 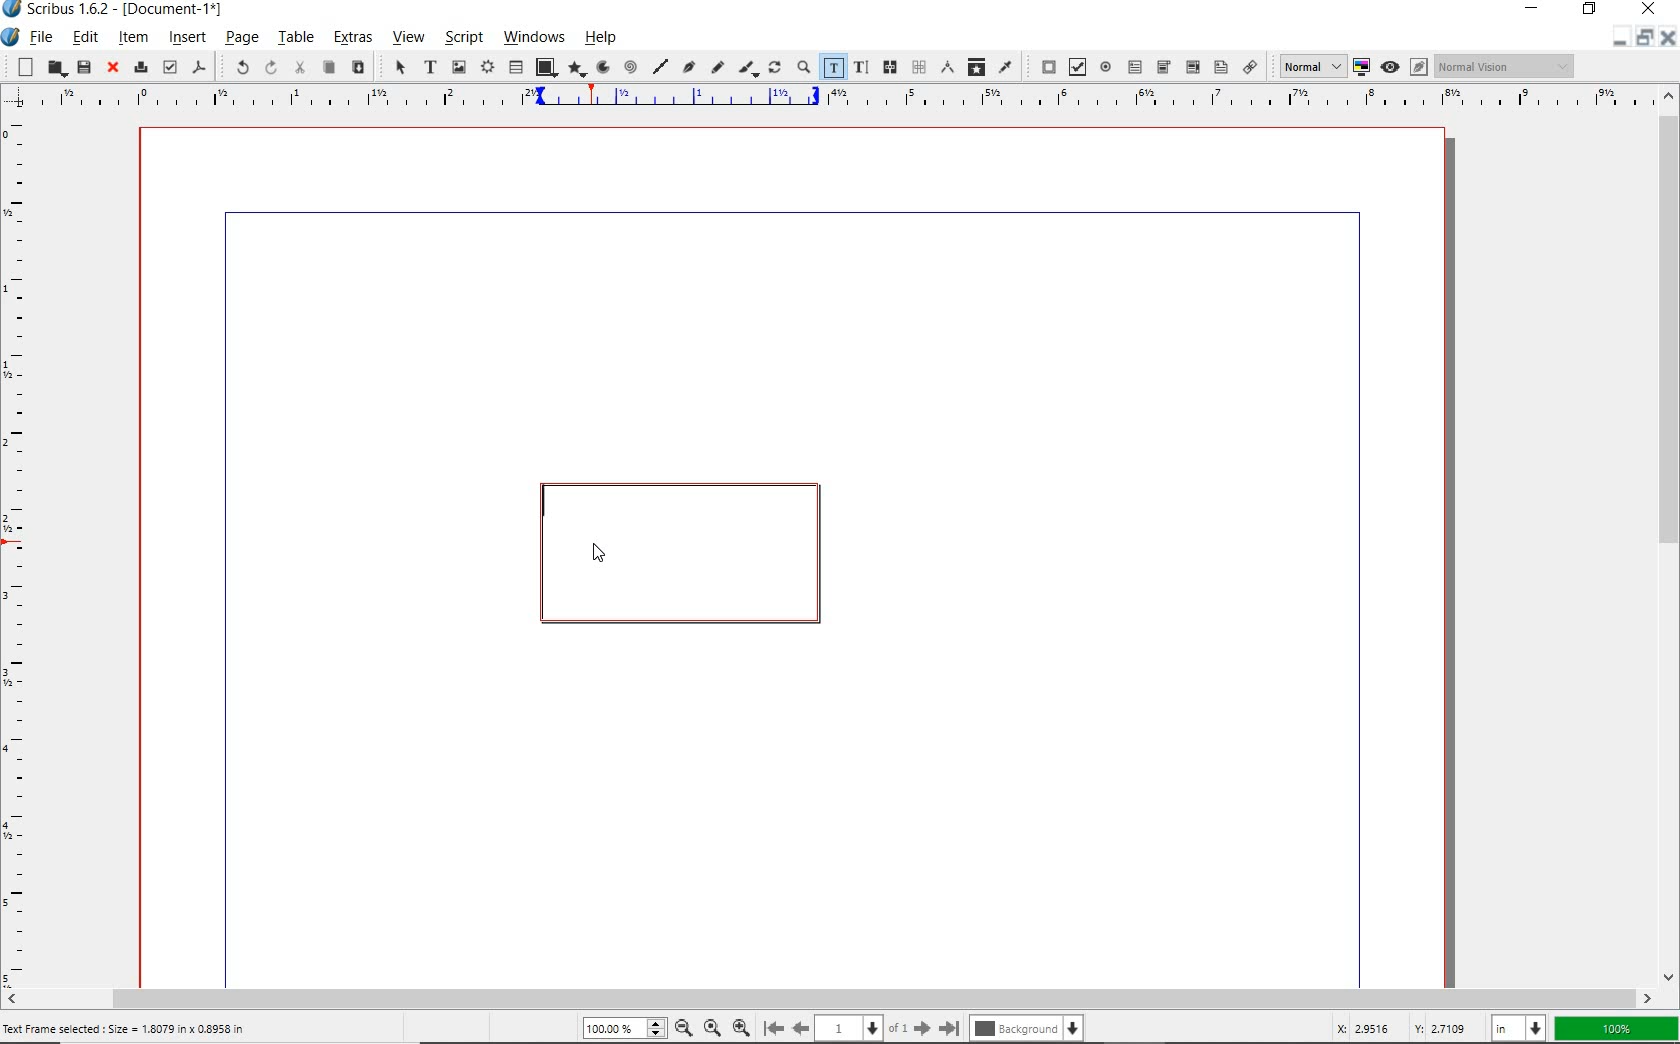 What do you see at coordinates (185, 37) in the screenshot?
I see `insert` at bounding box center [185, 37].